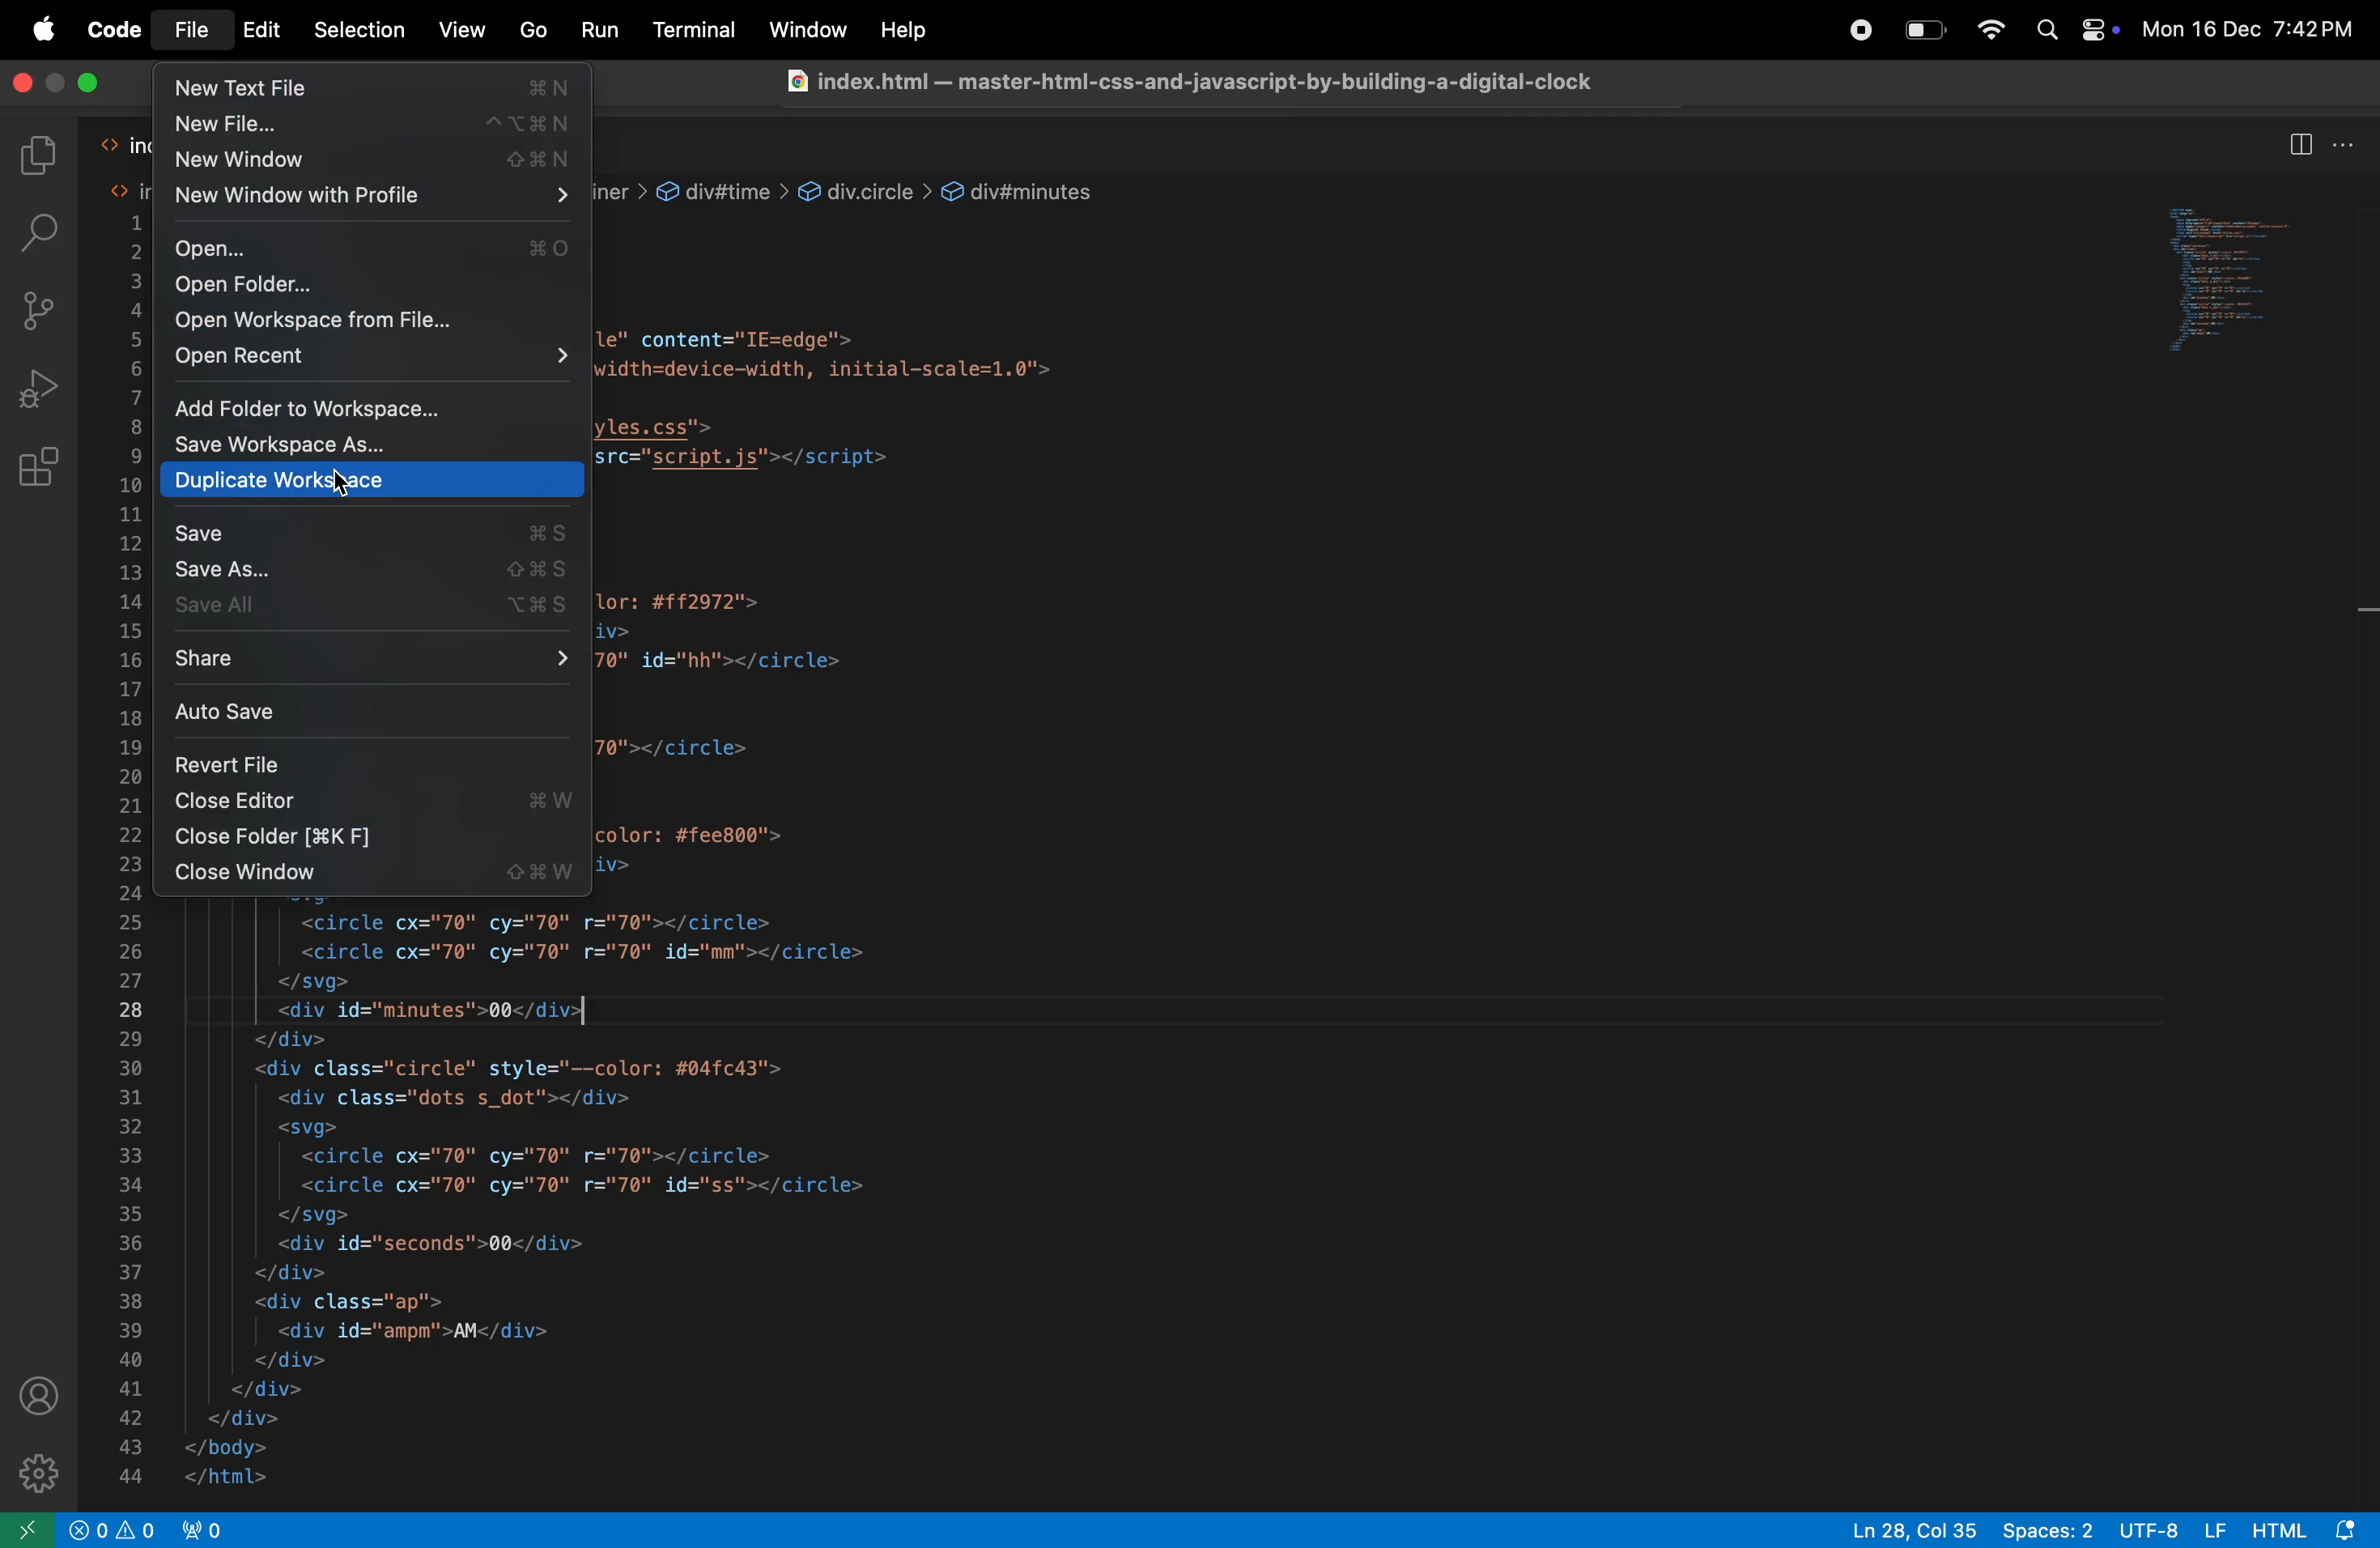  Describe the element at coordinates (368, 197) in the screenshot. I see `new window with profile` at that location.